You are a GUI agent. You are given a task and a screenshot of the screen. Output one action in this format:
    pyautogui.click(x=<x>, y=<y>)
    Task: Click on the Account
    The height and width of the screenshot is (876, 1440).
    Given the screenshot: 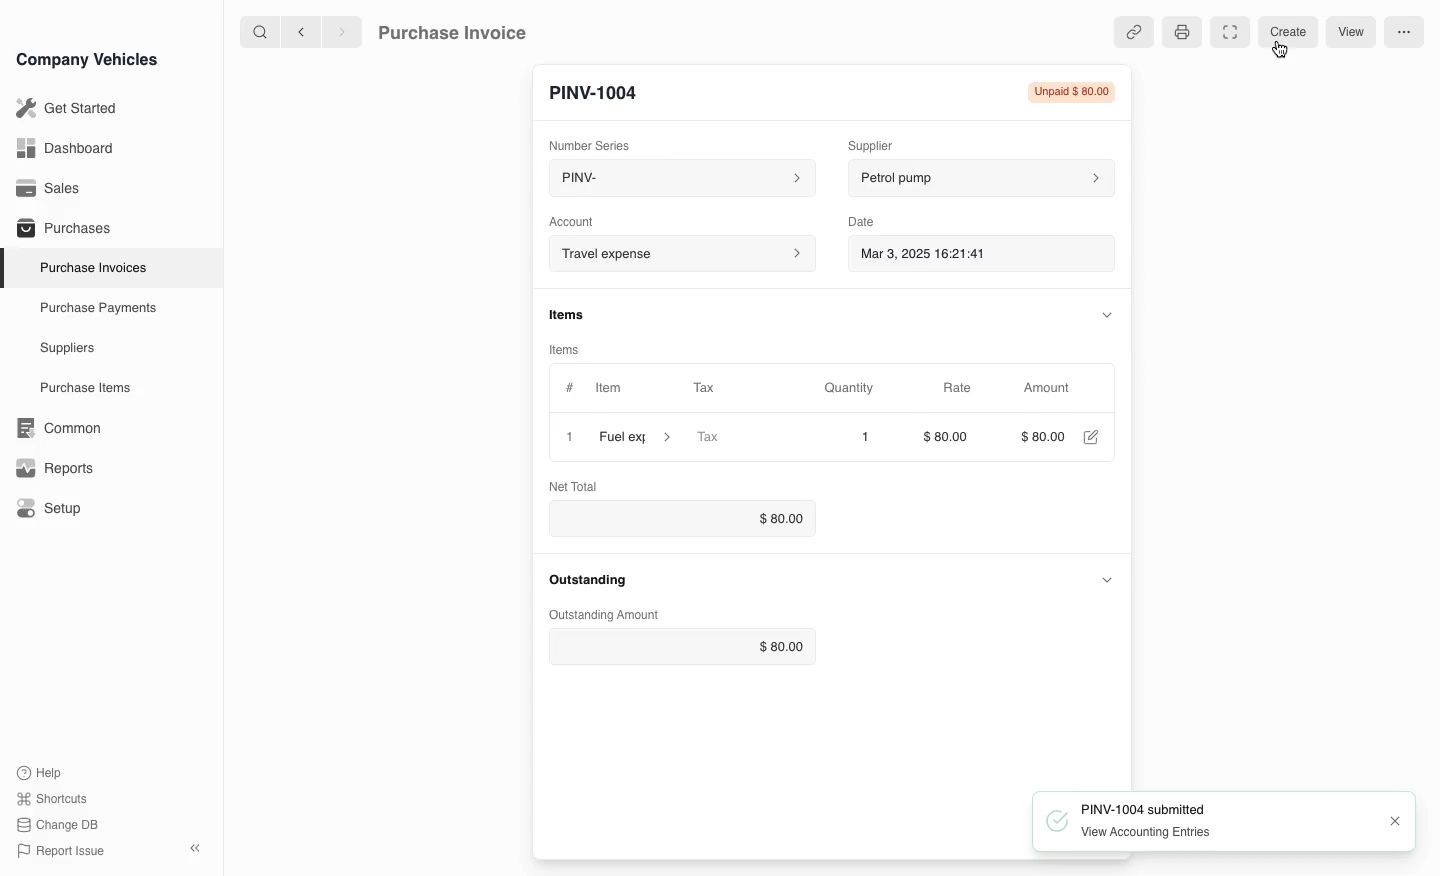 What is the action you would take?
    pyautogui.click(x=679, y=254)
    